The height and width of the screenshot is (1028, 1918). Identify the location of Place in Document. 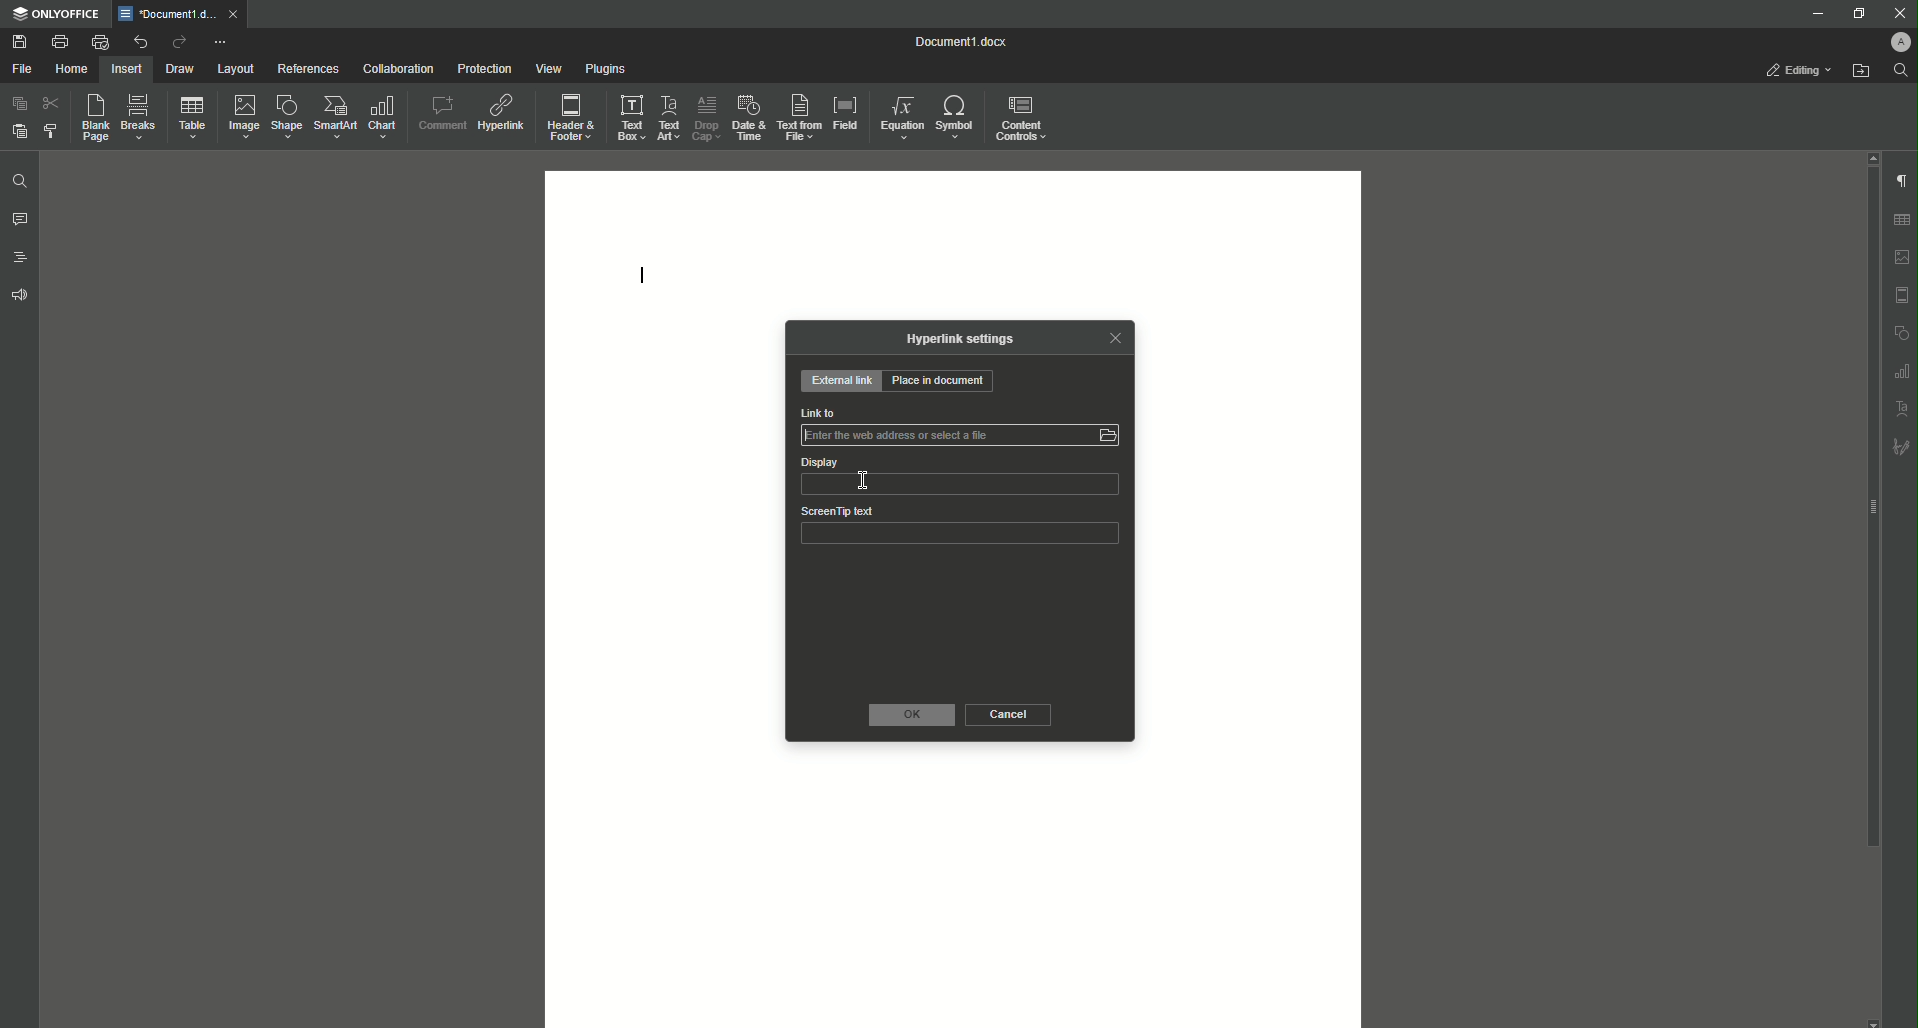
(946, 382).